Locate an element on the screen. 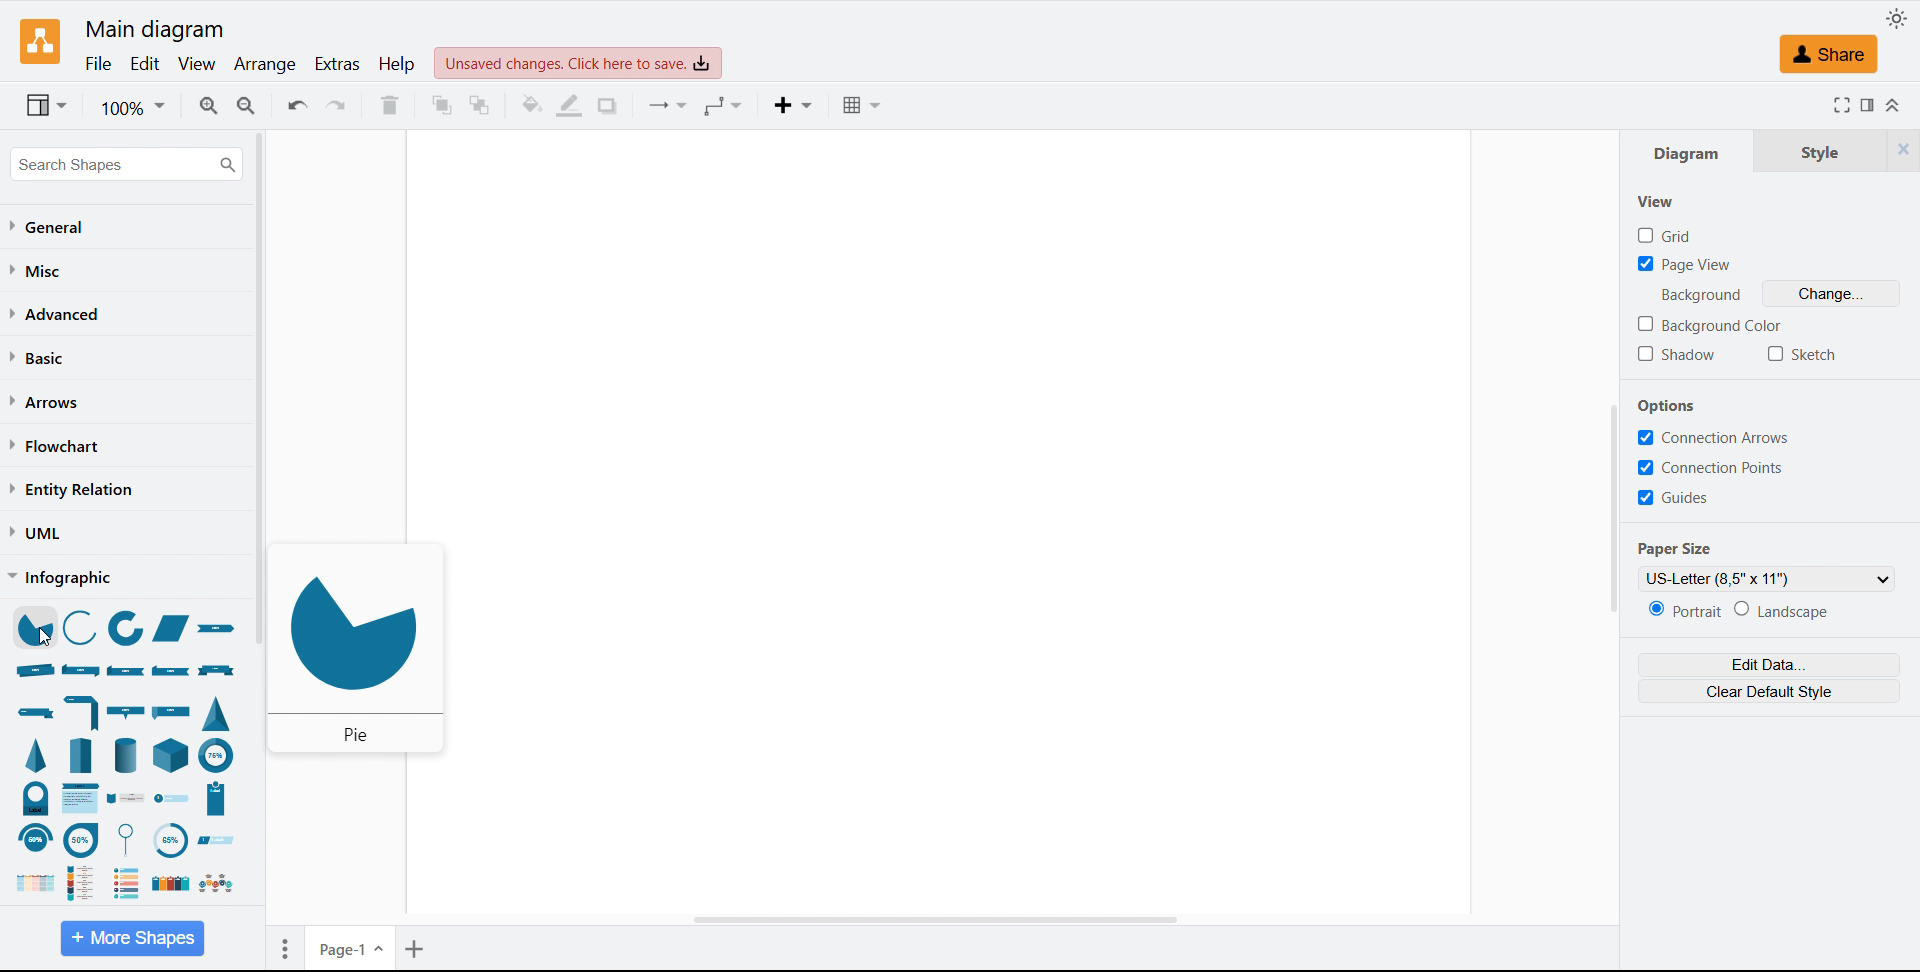  background is located at coordinates (1701, 296).